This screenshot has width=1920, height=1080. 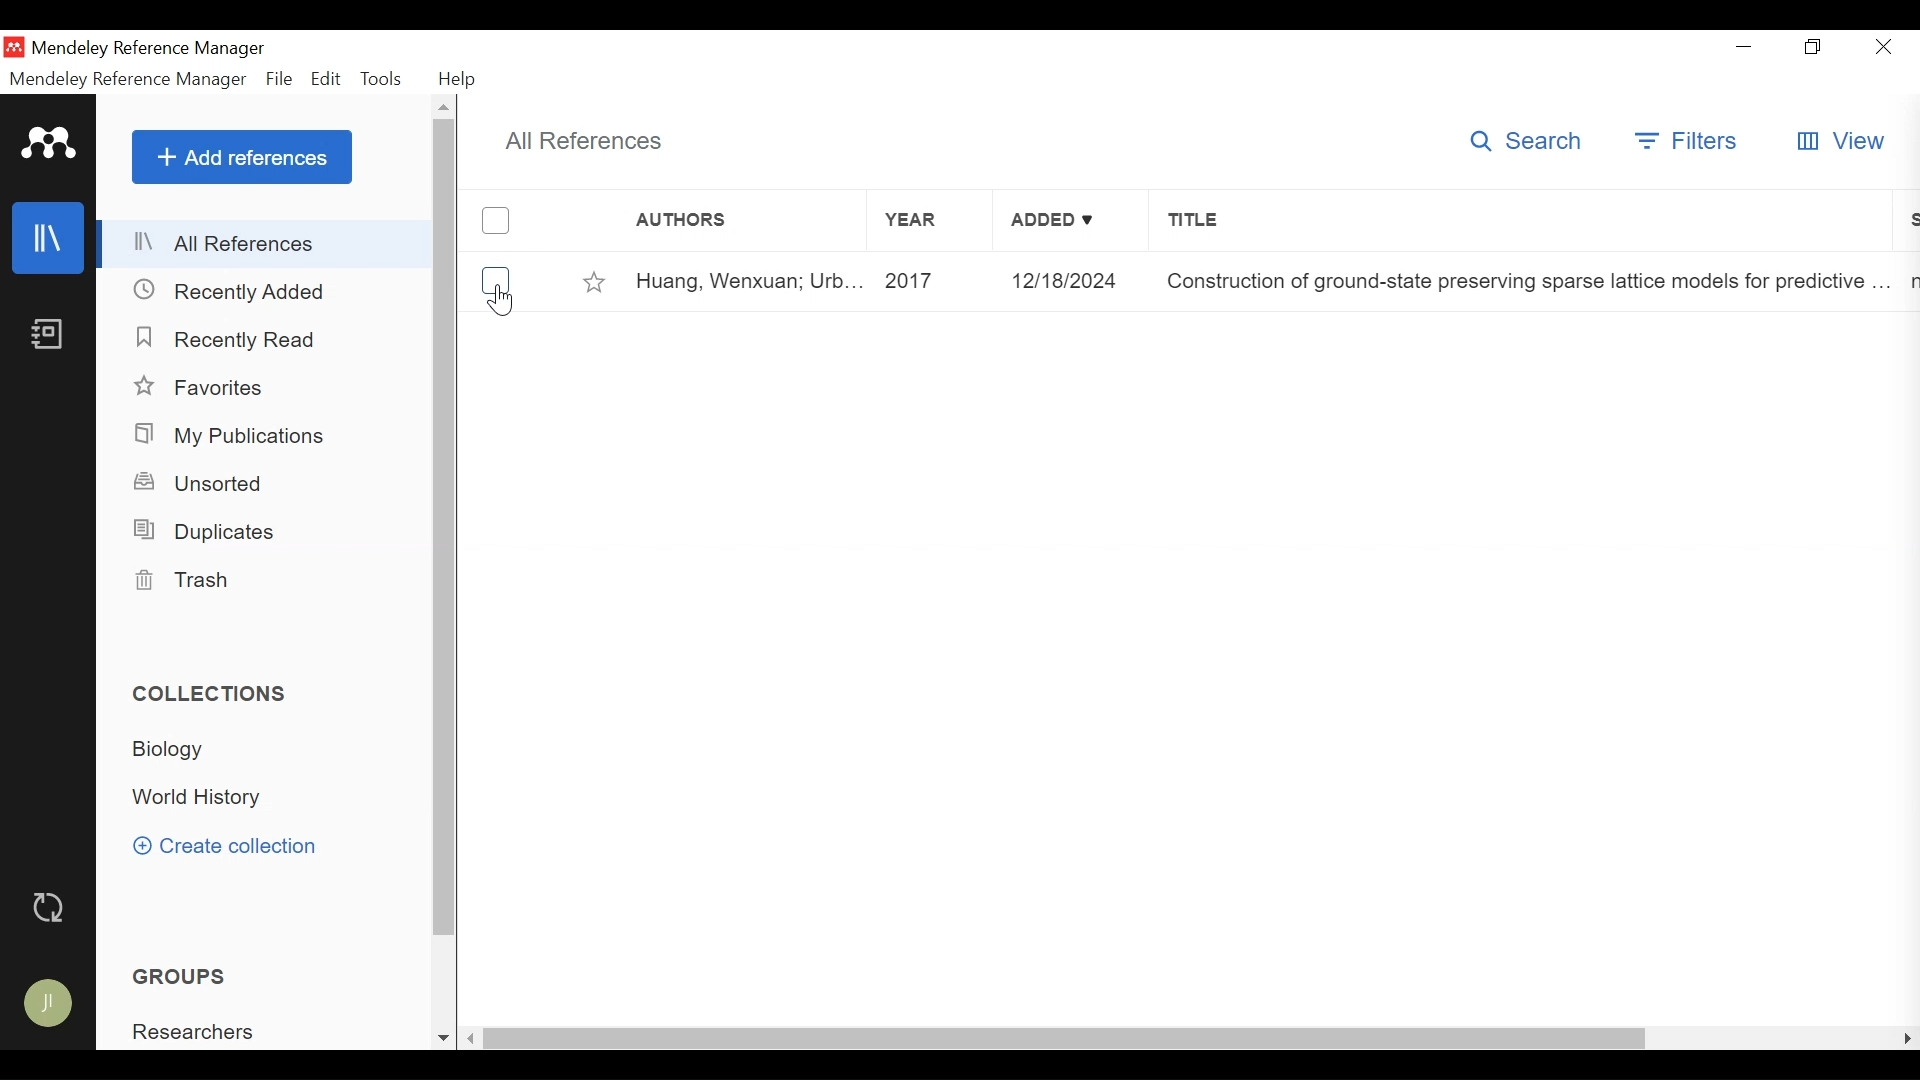 I want to click on Tools, so click(x=383, y=79).